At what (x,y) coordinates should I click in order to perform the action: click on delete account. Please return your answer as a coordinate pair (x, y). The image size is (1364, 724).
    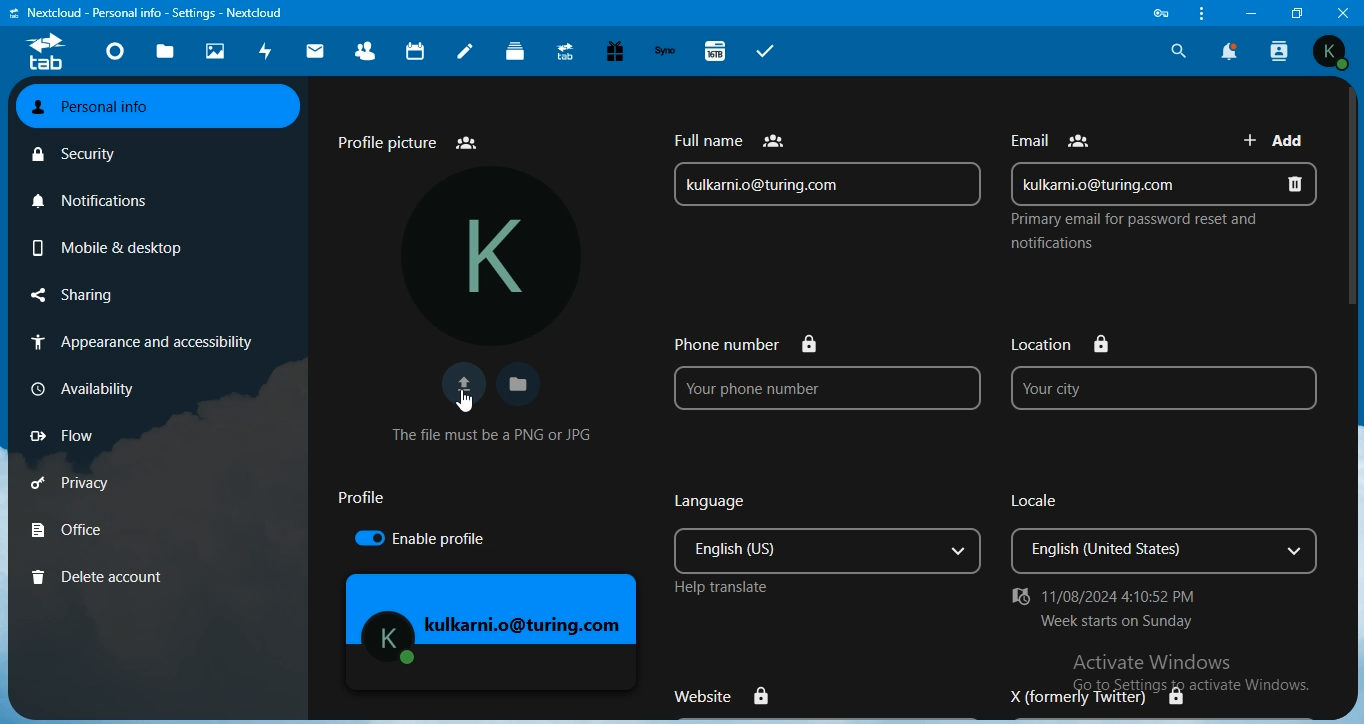
    Looking at the image, I should click on (103, 575).